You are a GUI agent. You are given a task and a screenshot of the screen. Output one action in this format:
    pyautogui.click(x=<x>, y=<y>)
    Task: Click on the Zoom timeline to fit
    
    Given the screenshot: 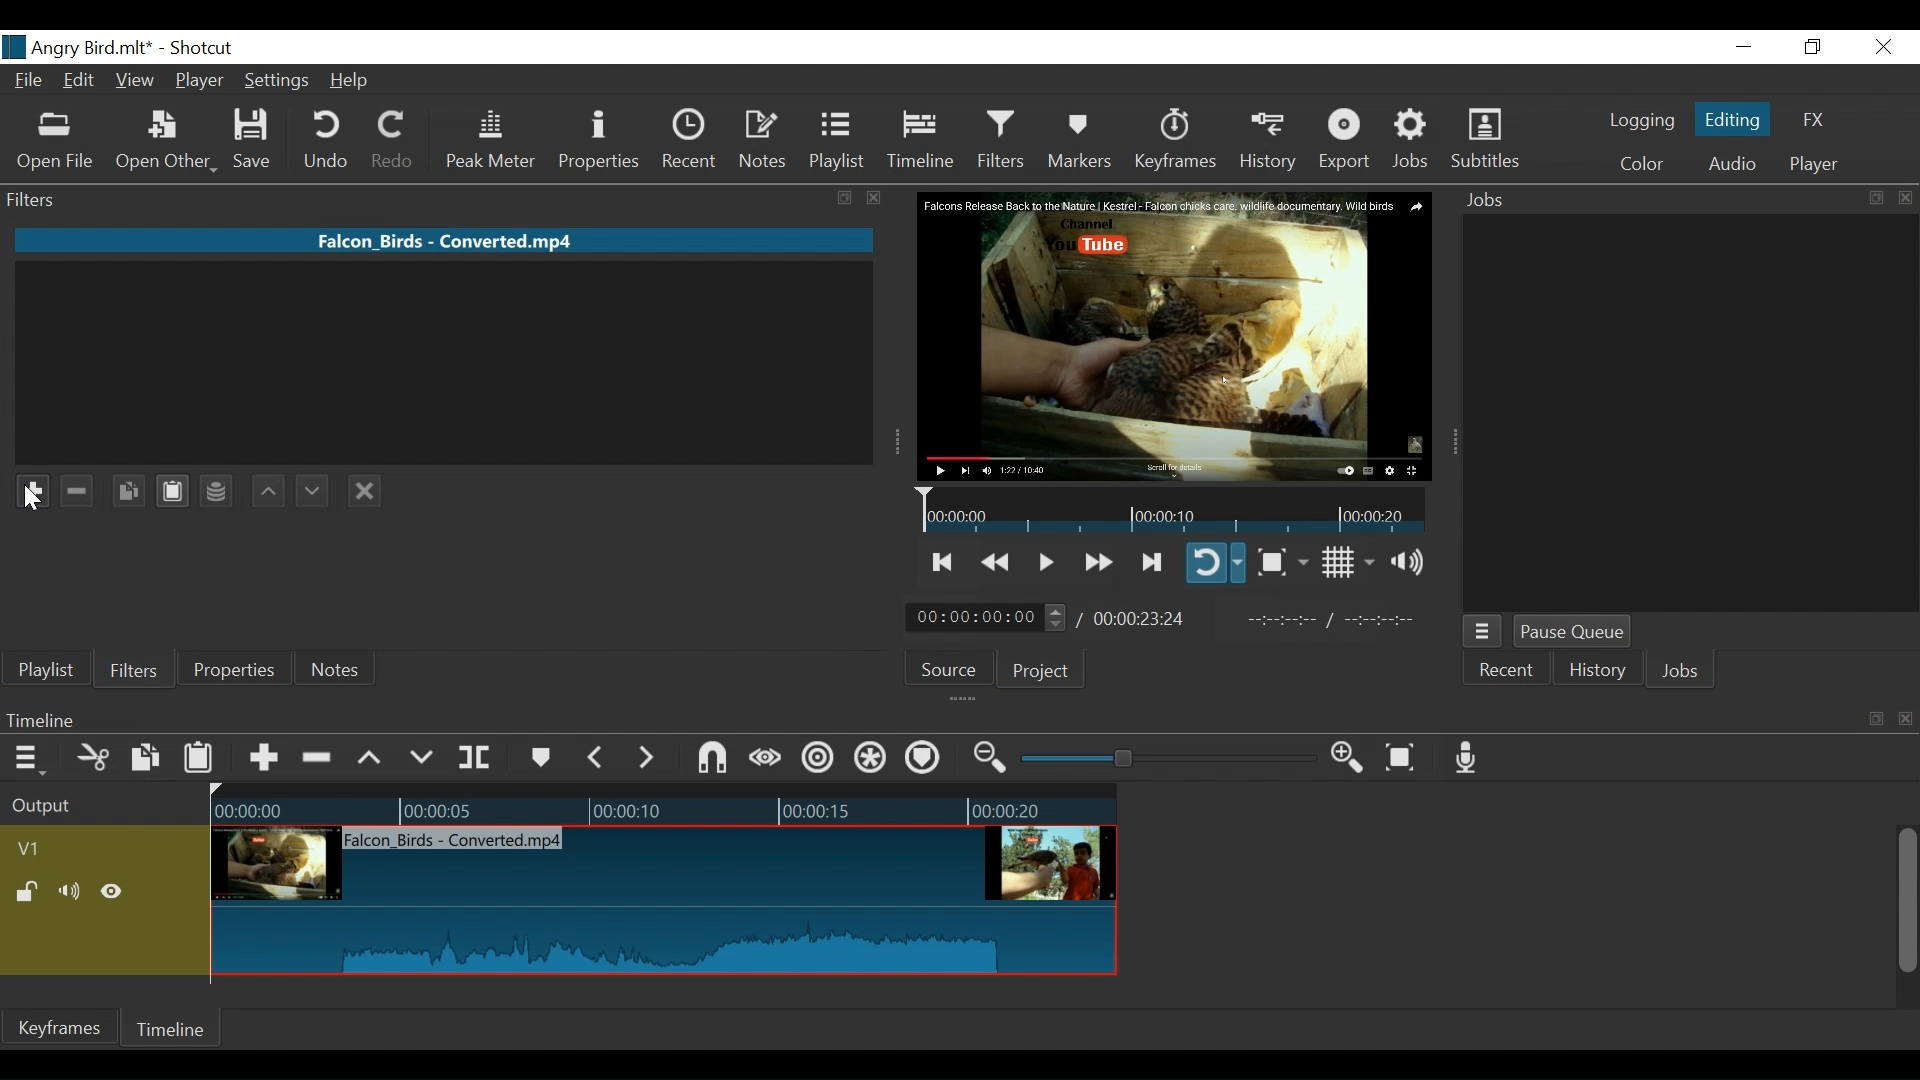 What is the action you would take?
    pyautogui.click(x=1408, y=756)
    